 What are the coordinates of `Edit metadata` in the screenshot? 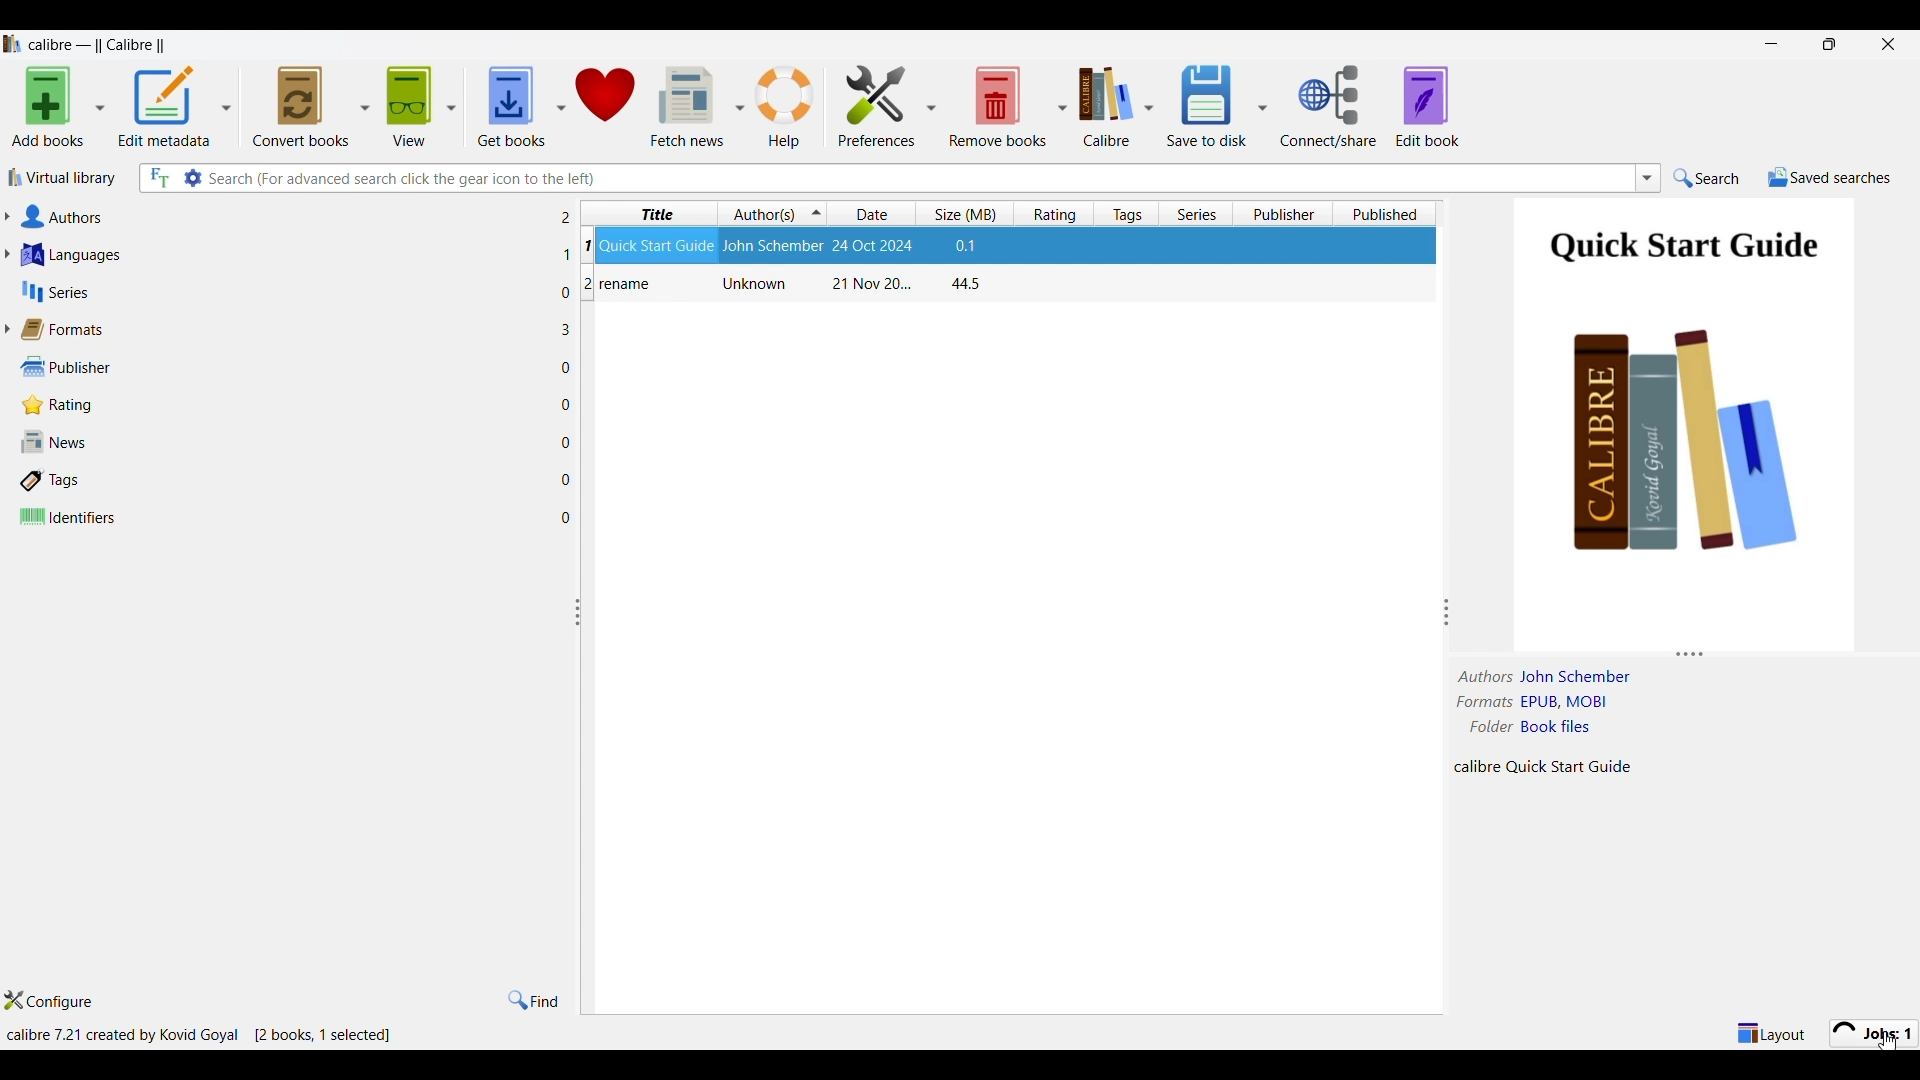 It's located at (165, 107).